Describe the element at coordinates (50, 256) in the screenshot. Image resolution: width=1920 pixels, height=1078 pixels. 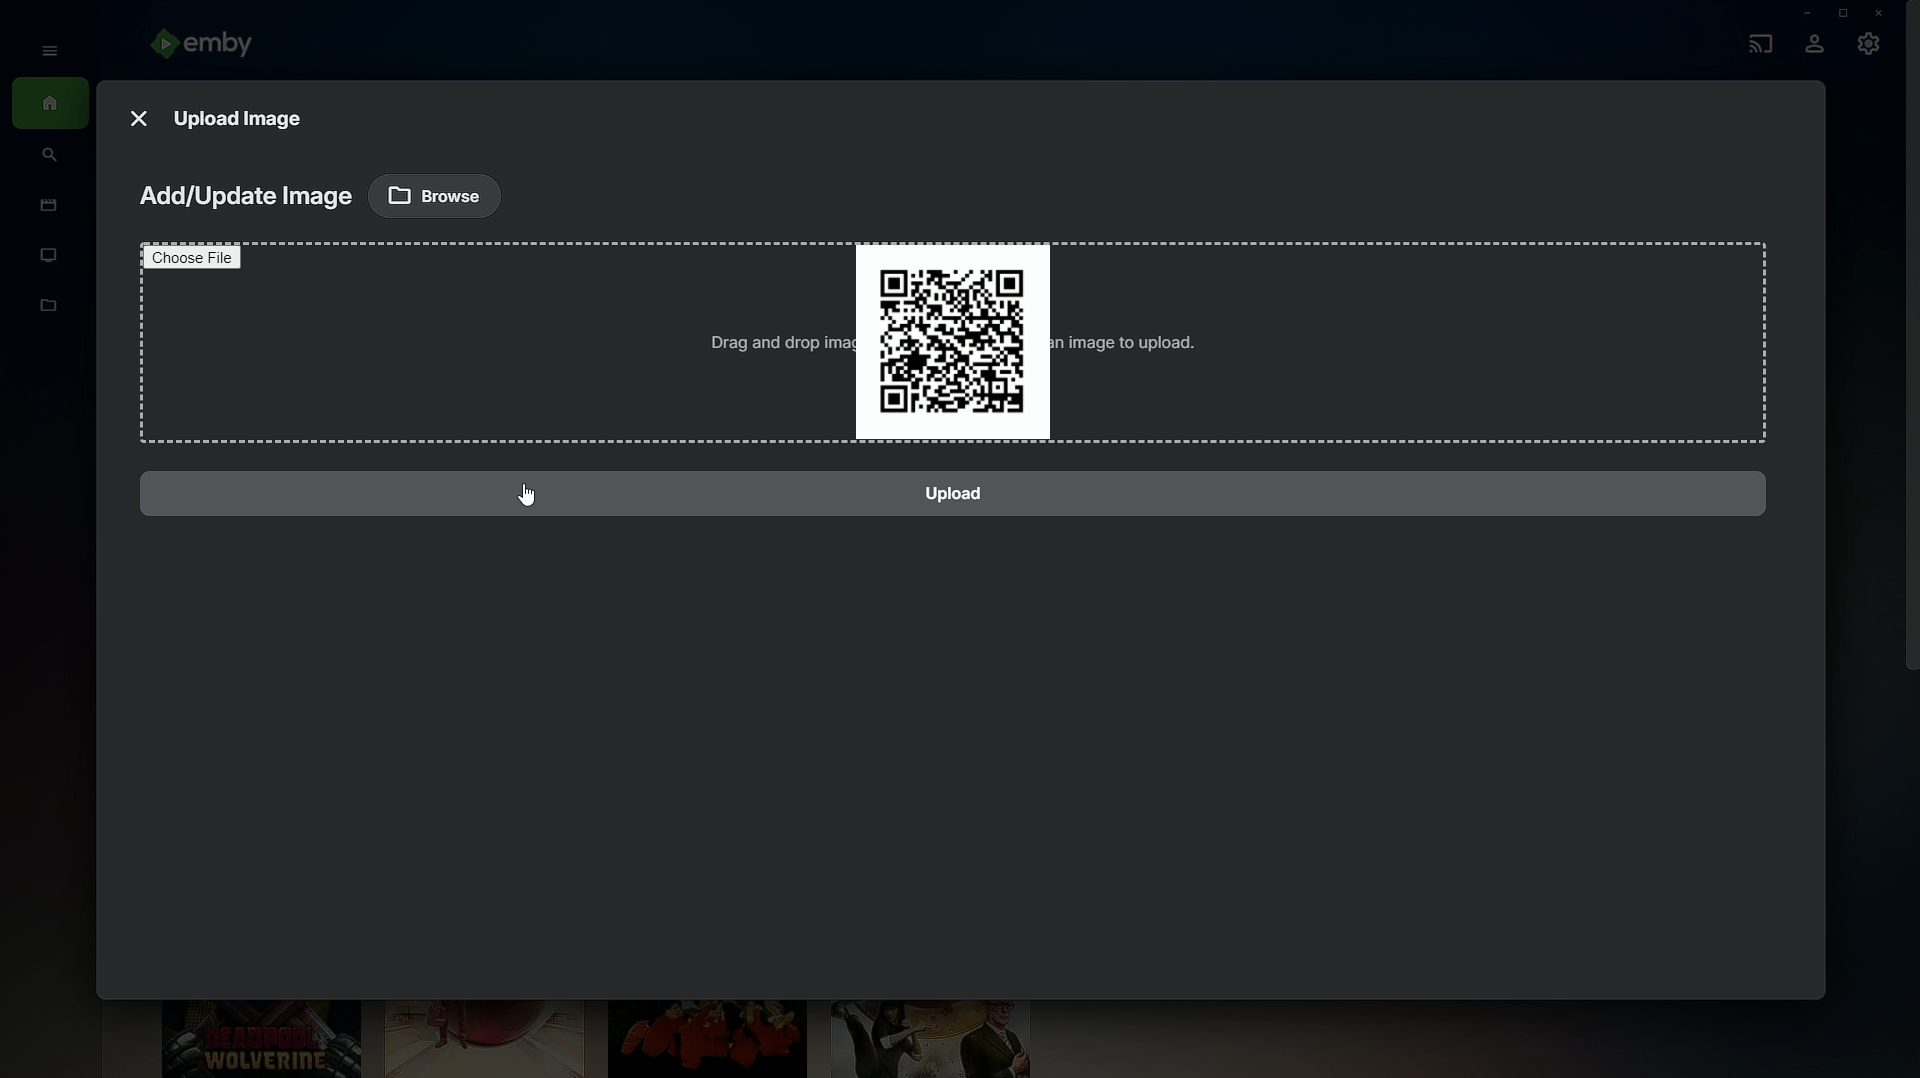
I see `TV Shows` at that location.